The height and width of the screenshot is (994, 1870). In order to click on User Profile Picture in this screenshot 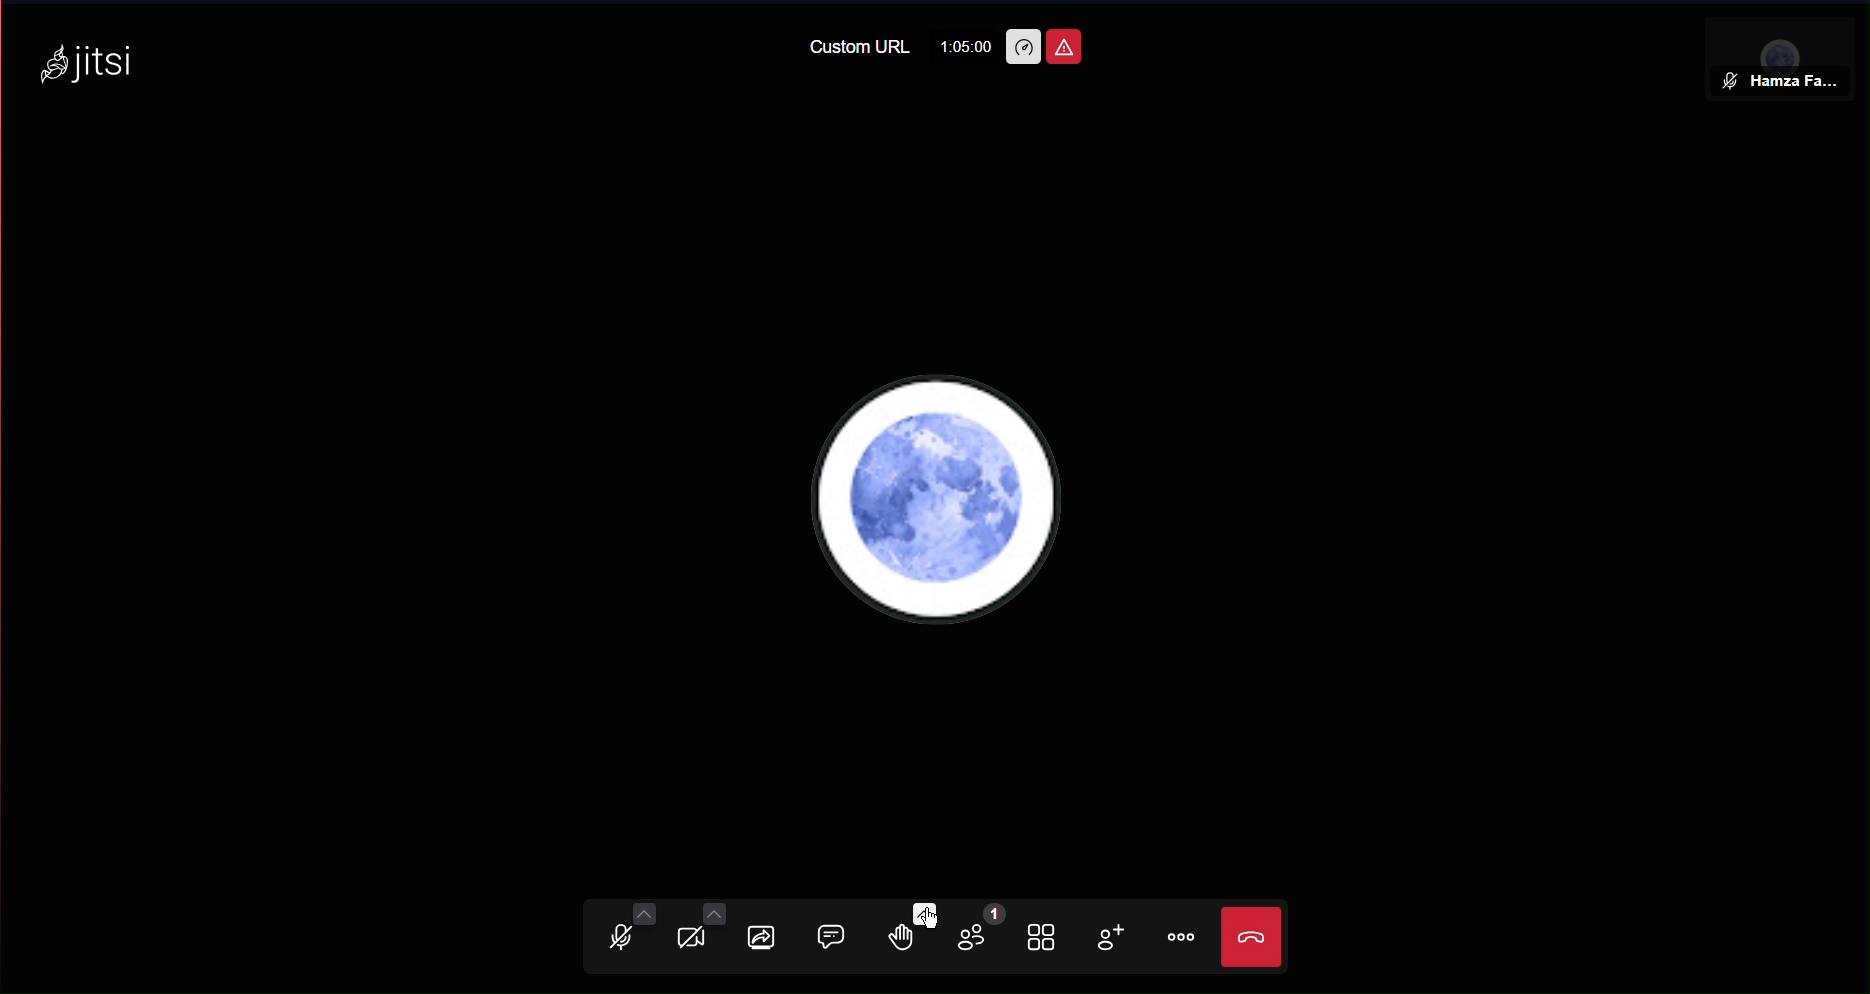, I will do `click(941, 498)`.